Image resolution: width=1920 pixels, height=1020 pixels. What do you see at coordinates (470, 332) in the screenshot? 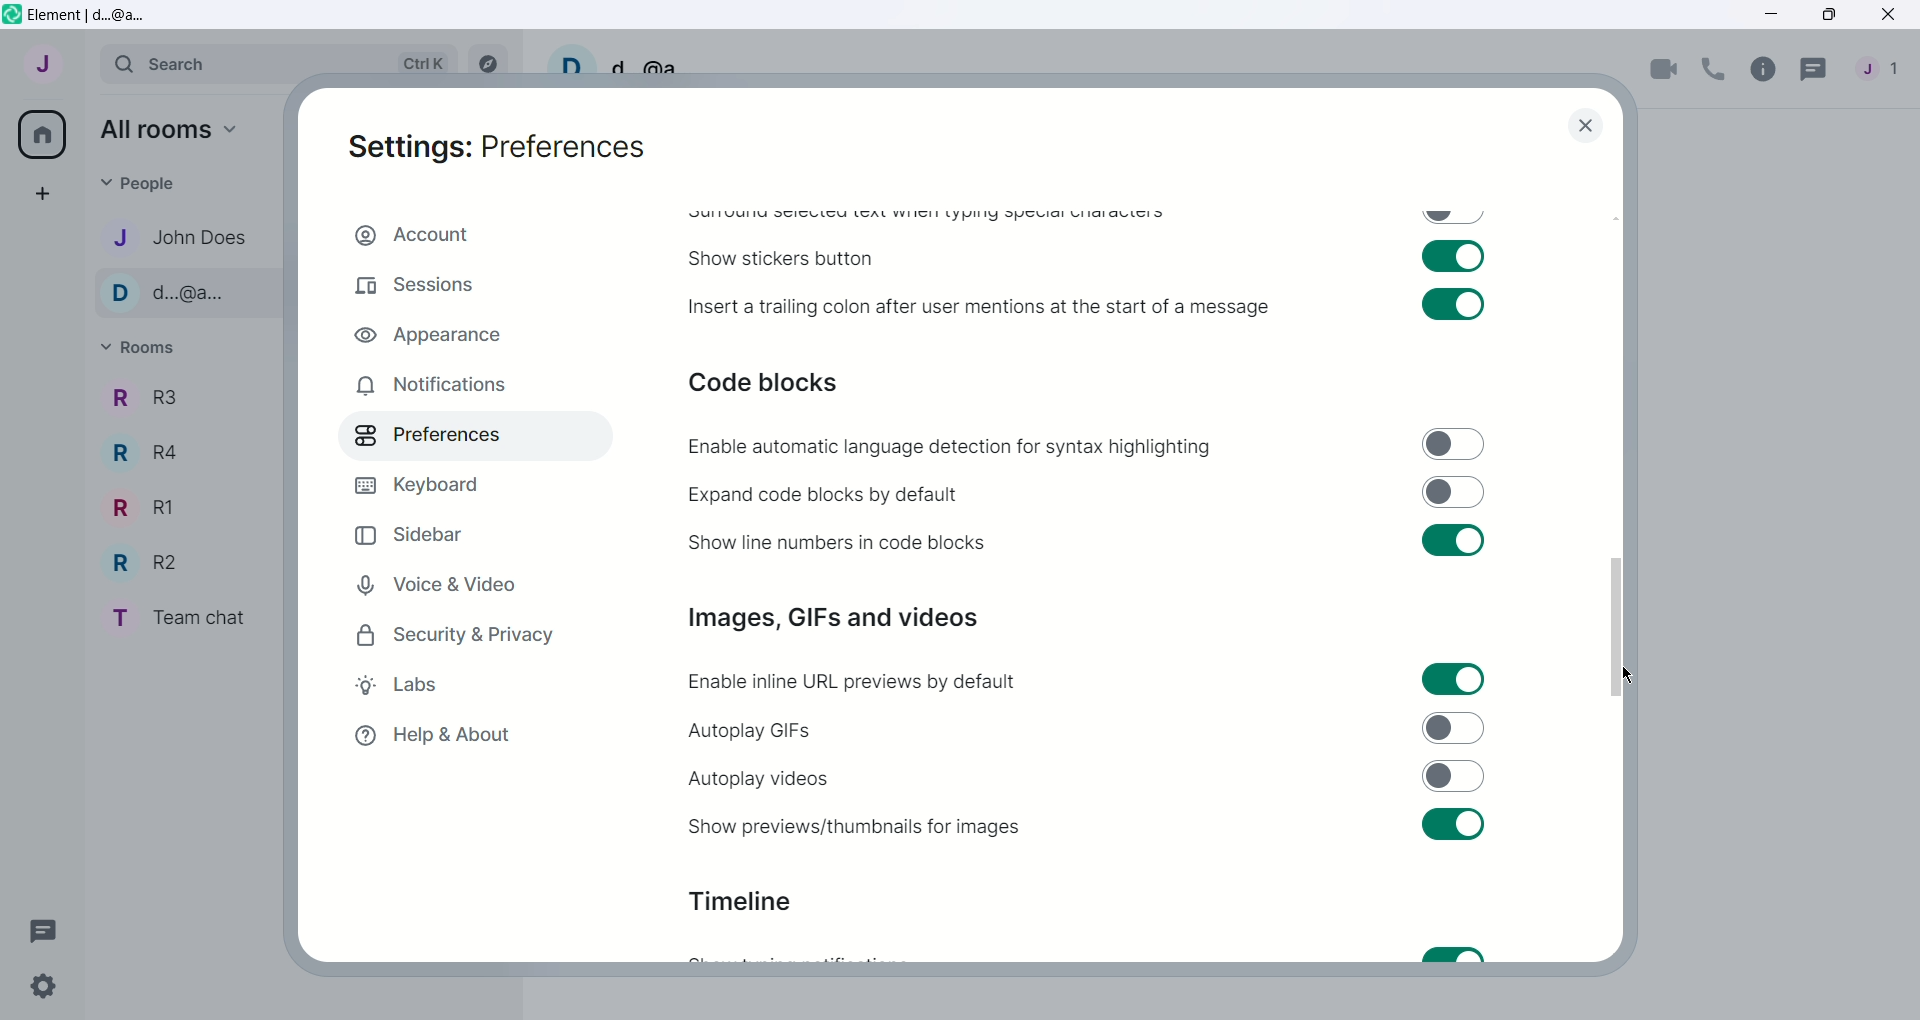
I see `Appearance` at bounding box center [470, 332].